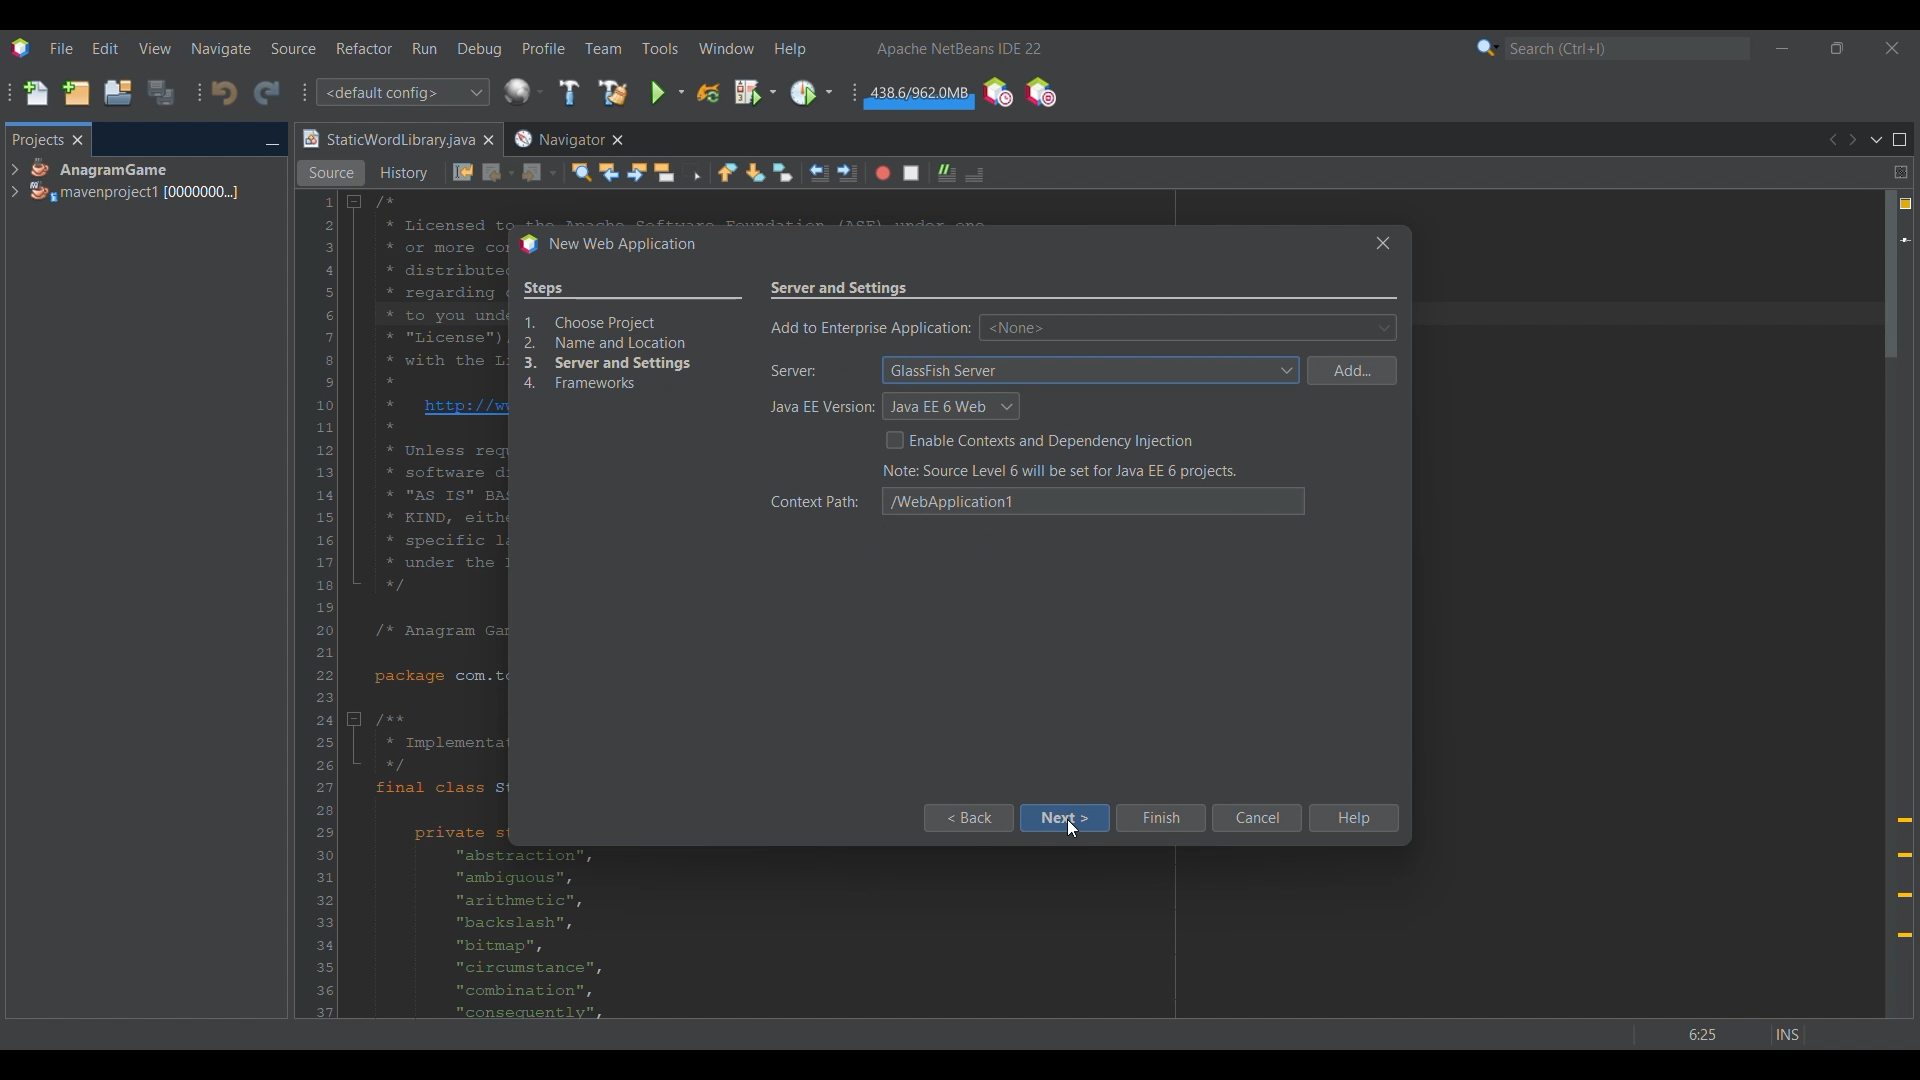  Describe the element at coordinates (609, 172) in the screenshot. I see `Find previous occurrences` at that location.